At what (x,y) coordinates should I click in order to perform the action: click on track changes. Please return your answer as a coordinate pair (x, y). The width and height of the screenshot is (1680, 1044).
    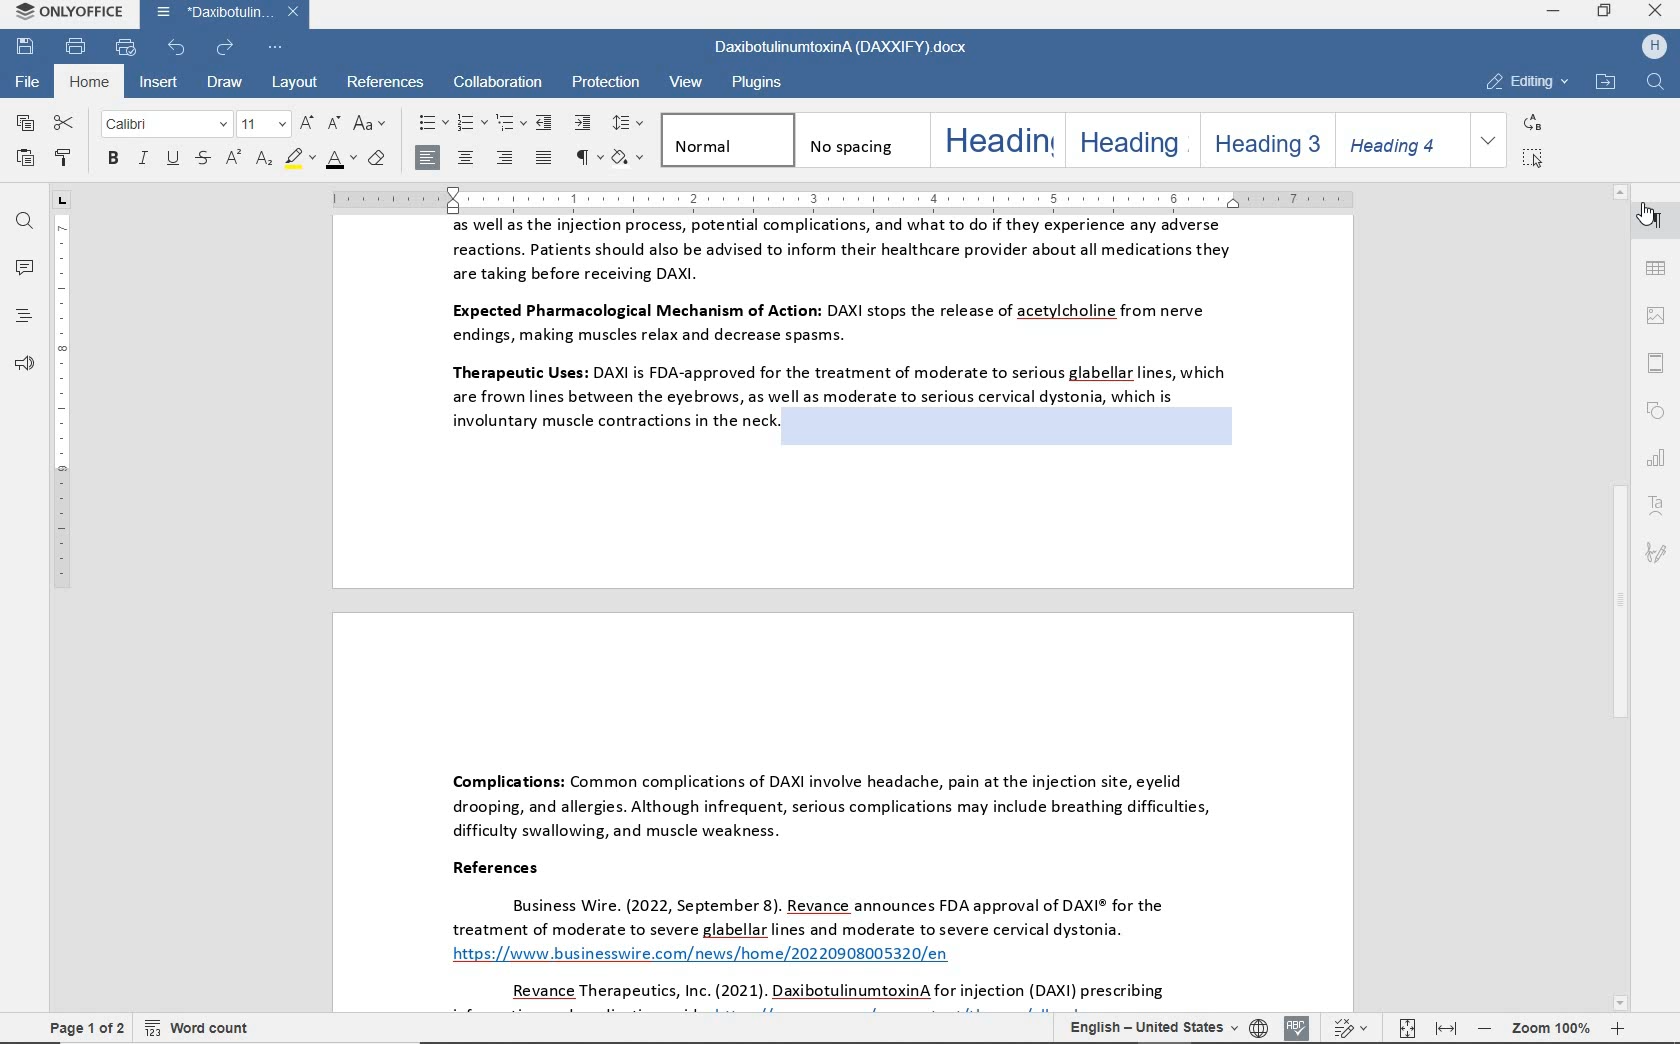
    Looking at the image, I should click on (1354, 1027).